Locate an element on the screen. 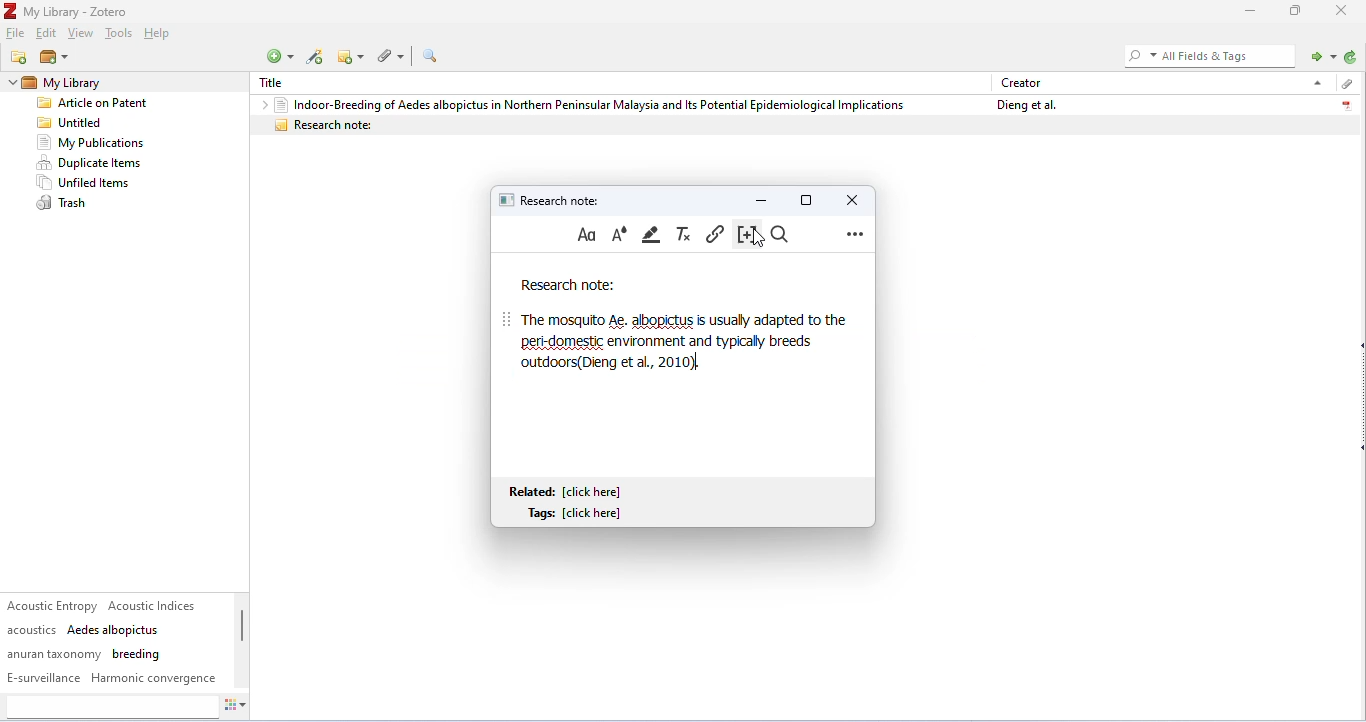 This screenshot has width=1366, height=722. unfiled items is located at coordinates (87, 183).